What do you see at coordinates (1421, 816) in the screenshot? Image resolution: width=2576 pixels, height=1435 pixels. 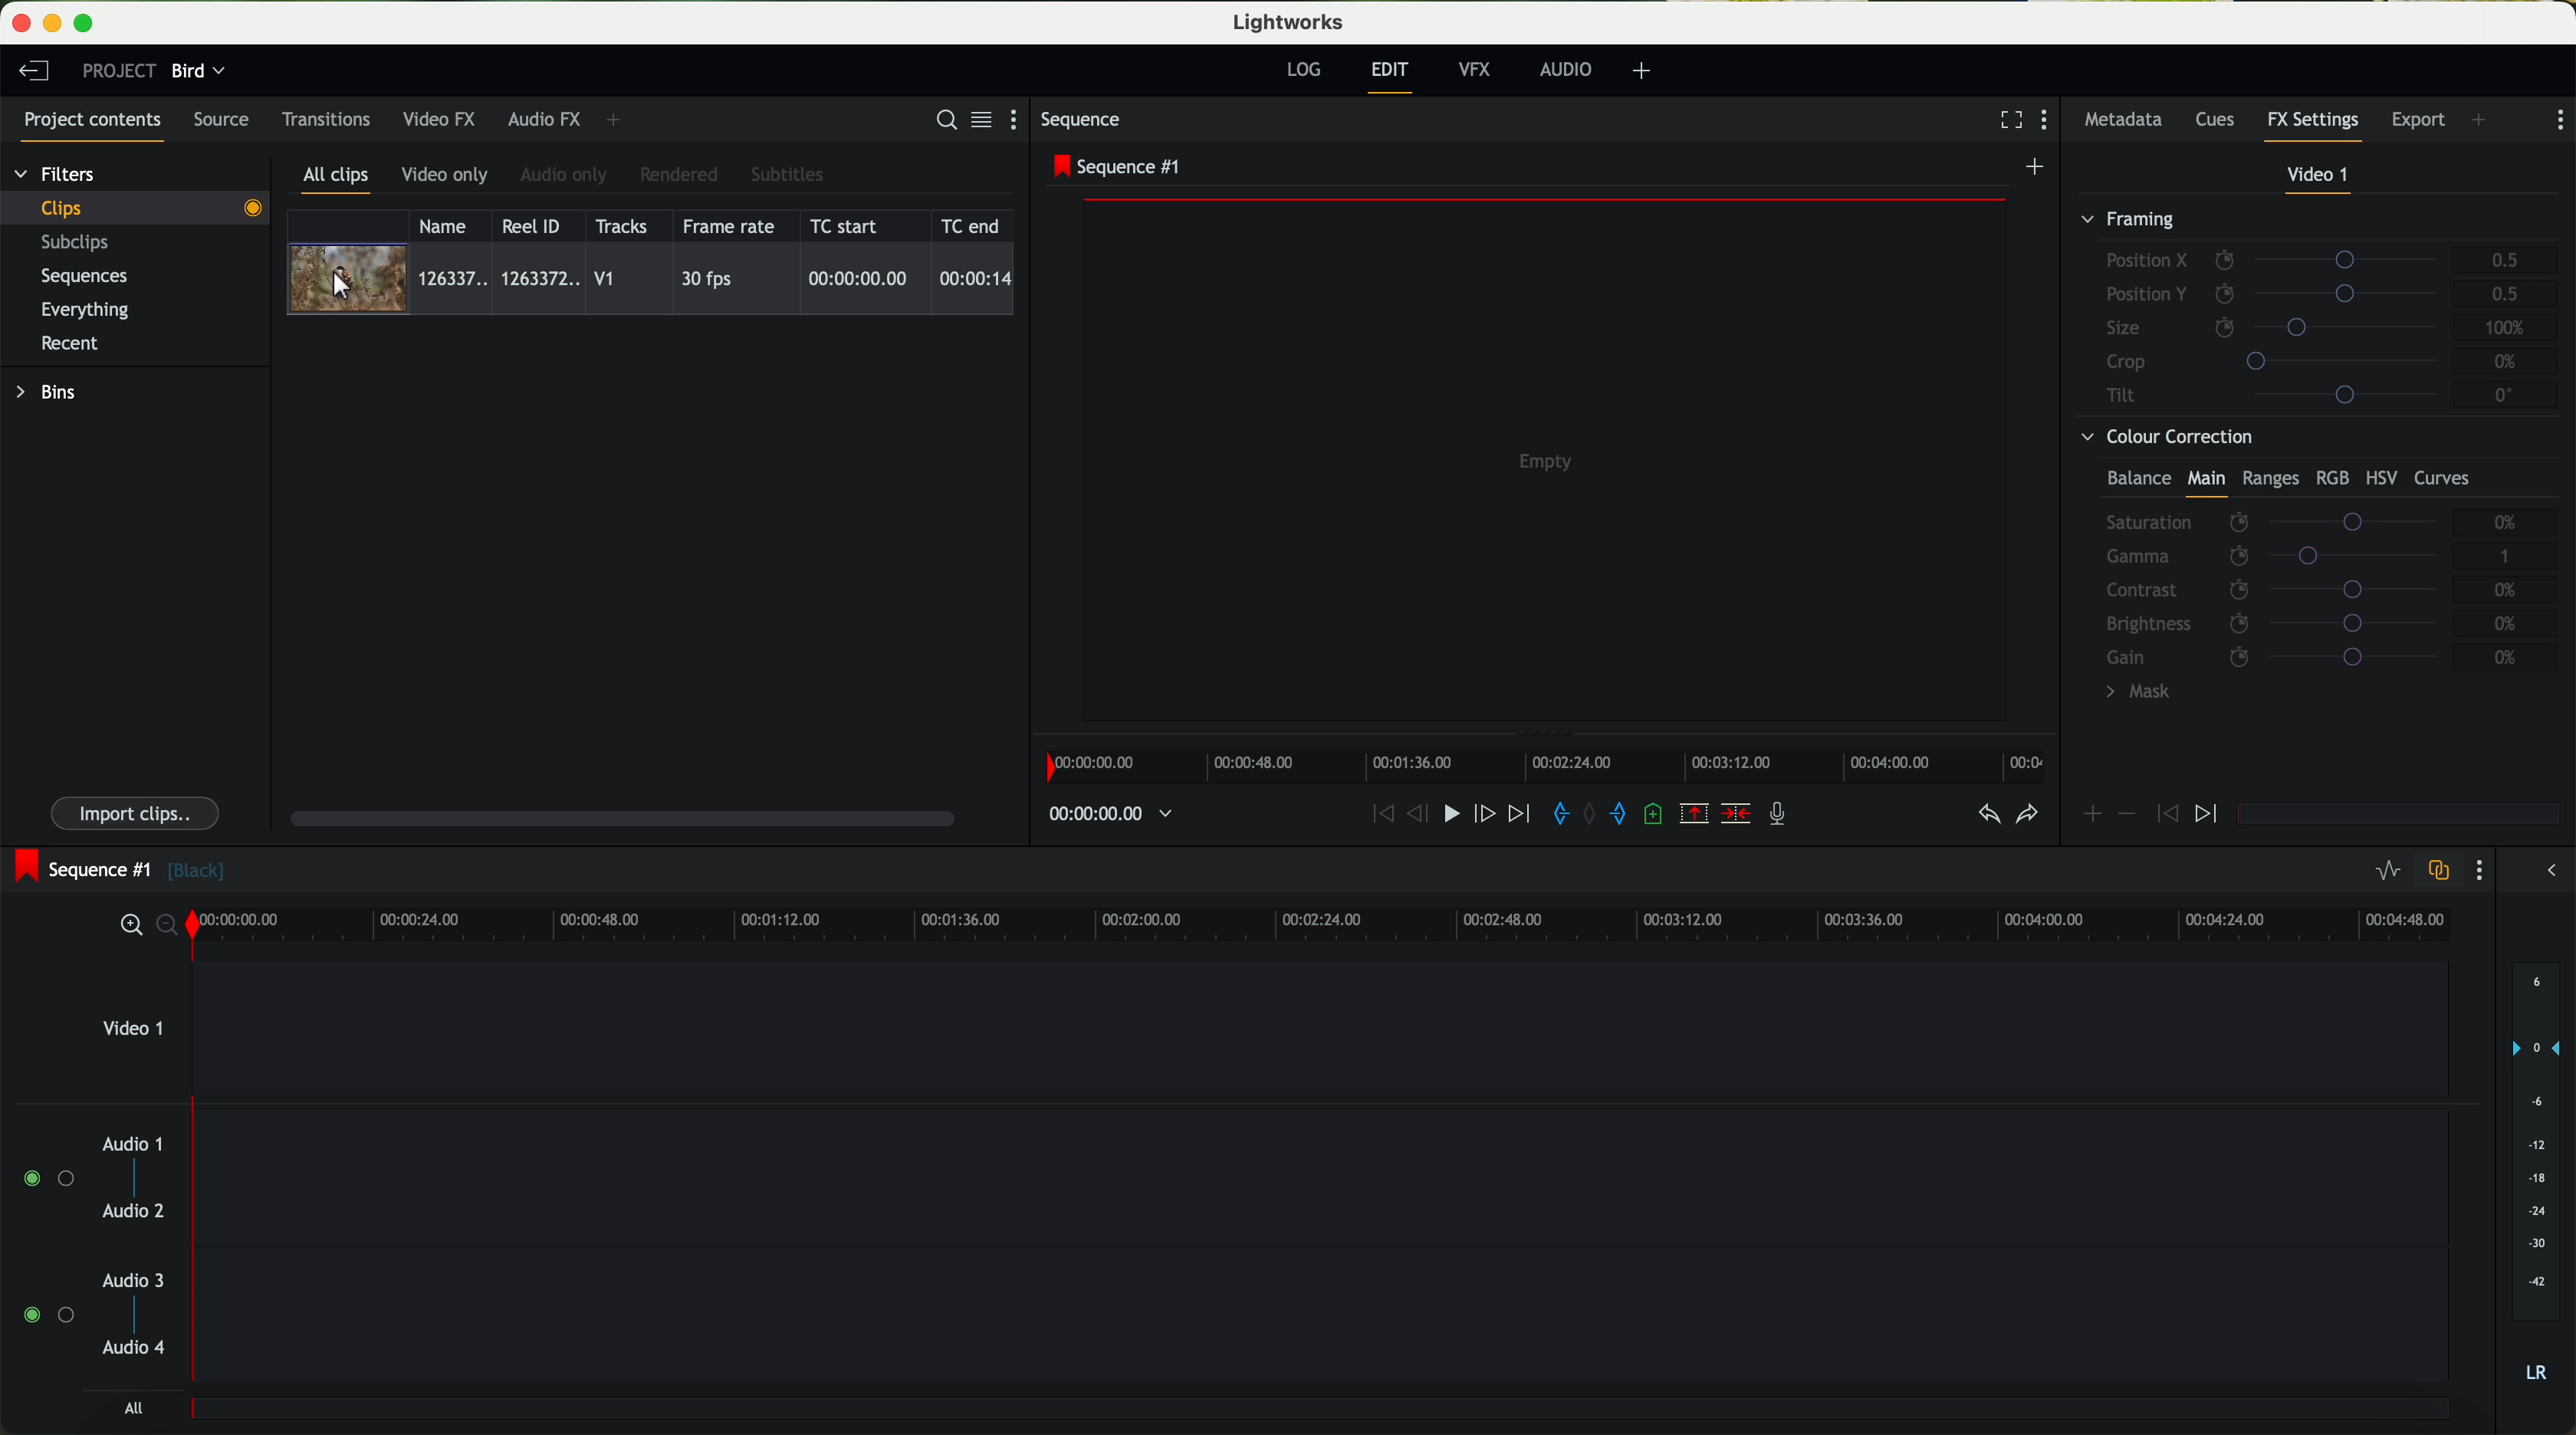 I see `nudge one frame back` at bounding box center [1421, 816].